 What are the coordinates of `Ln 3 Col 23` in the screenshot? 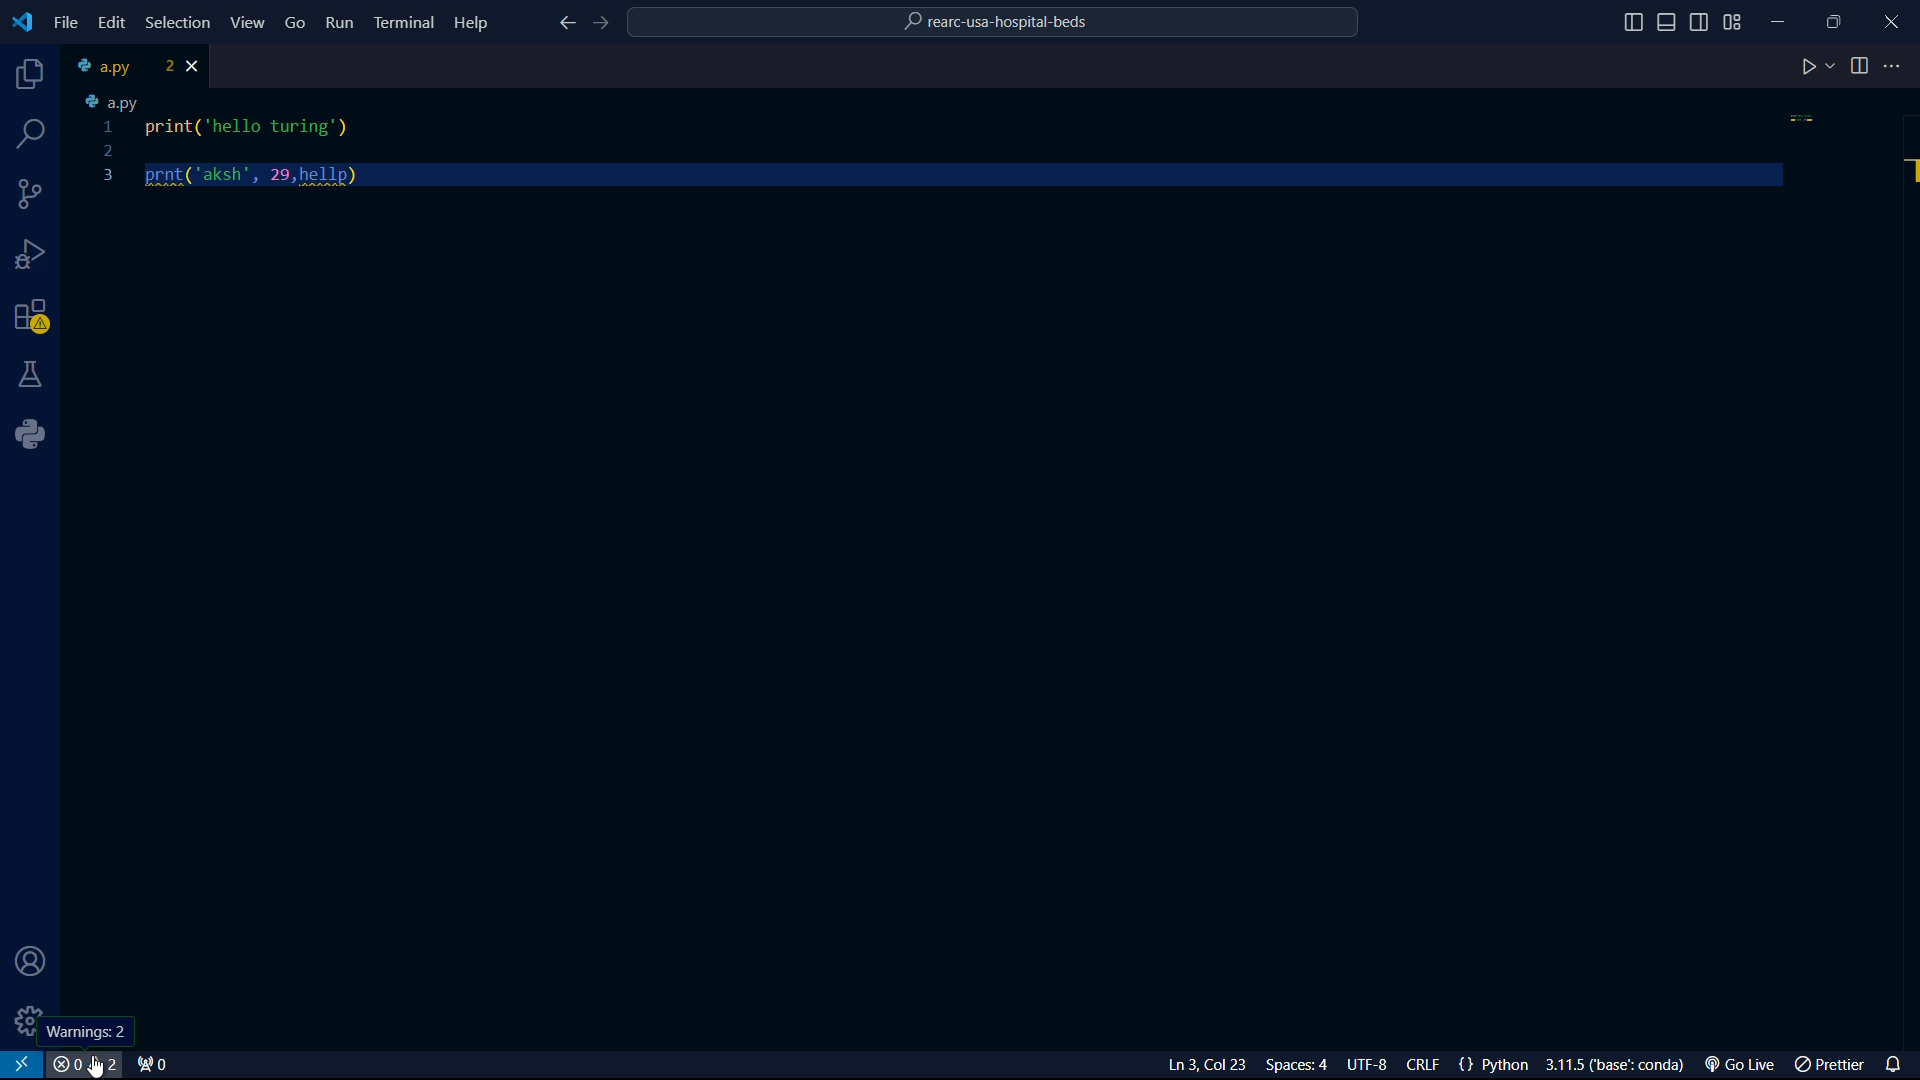 It's located at (1183, 1065).